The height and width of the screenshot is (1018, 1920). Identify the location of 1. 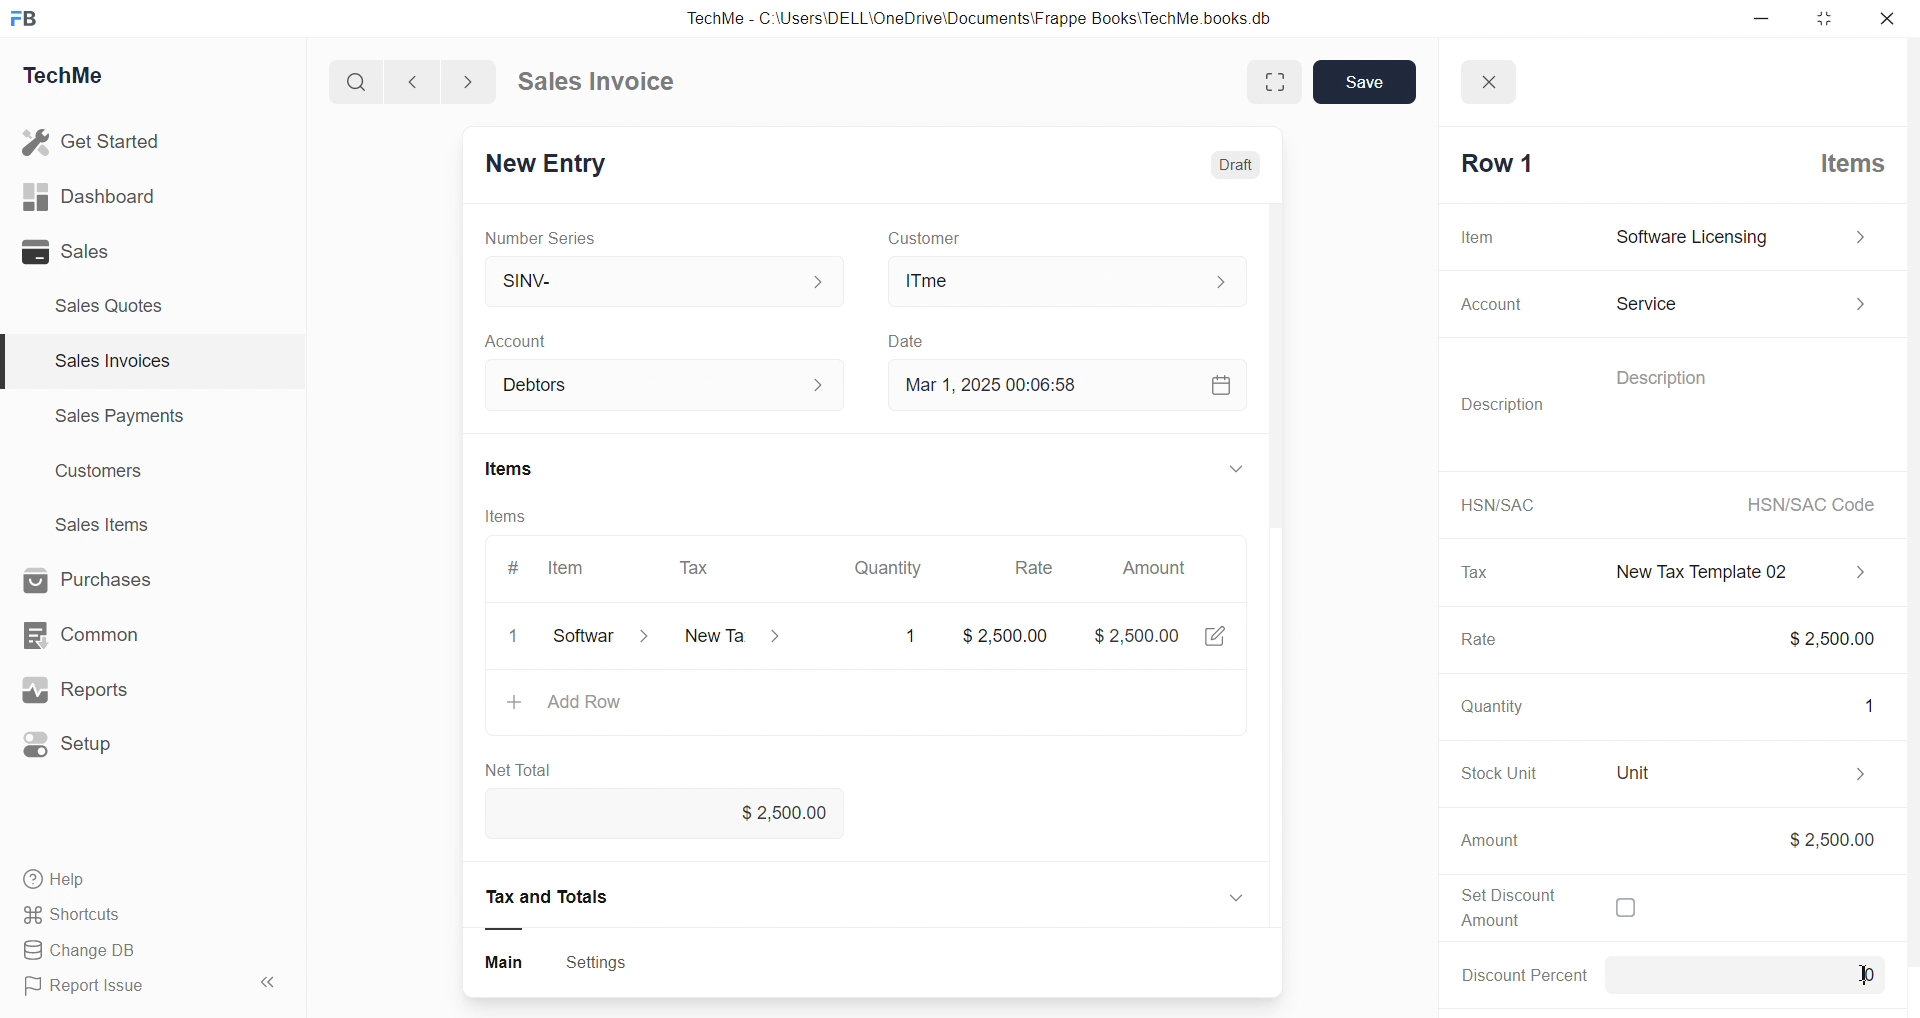
(518, 637).